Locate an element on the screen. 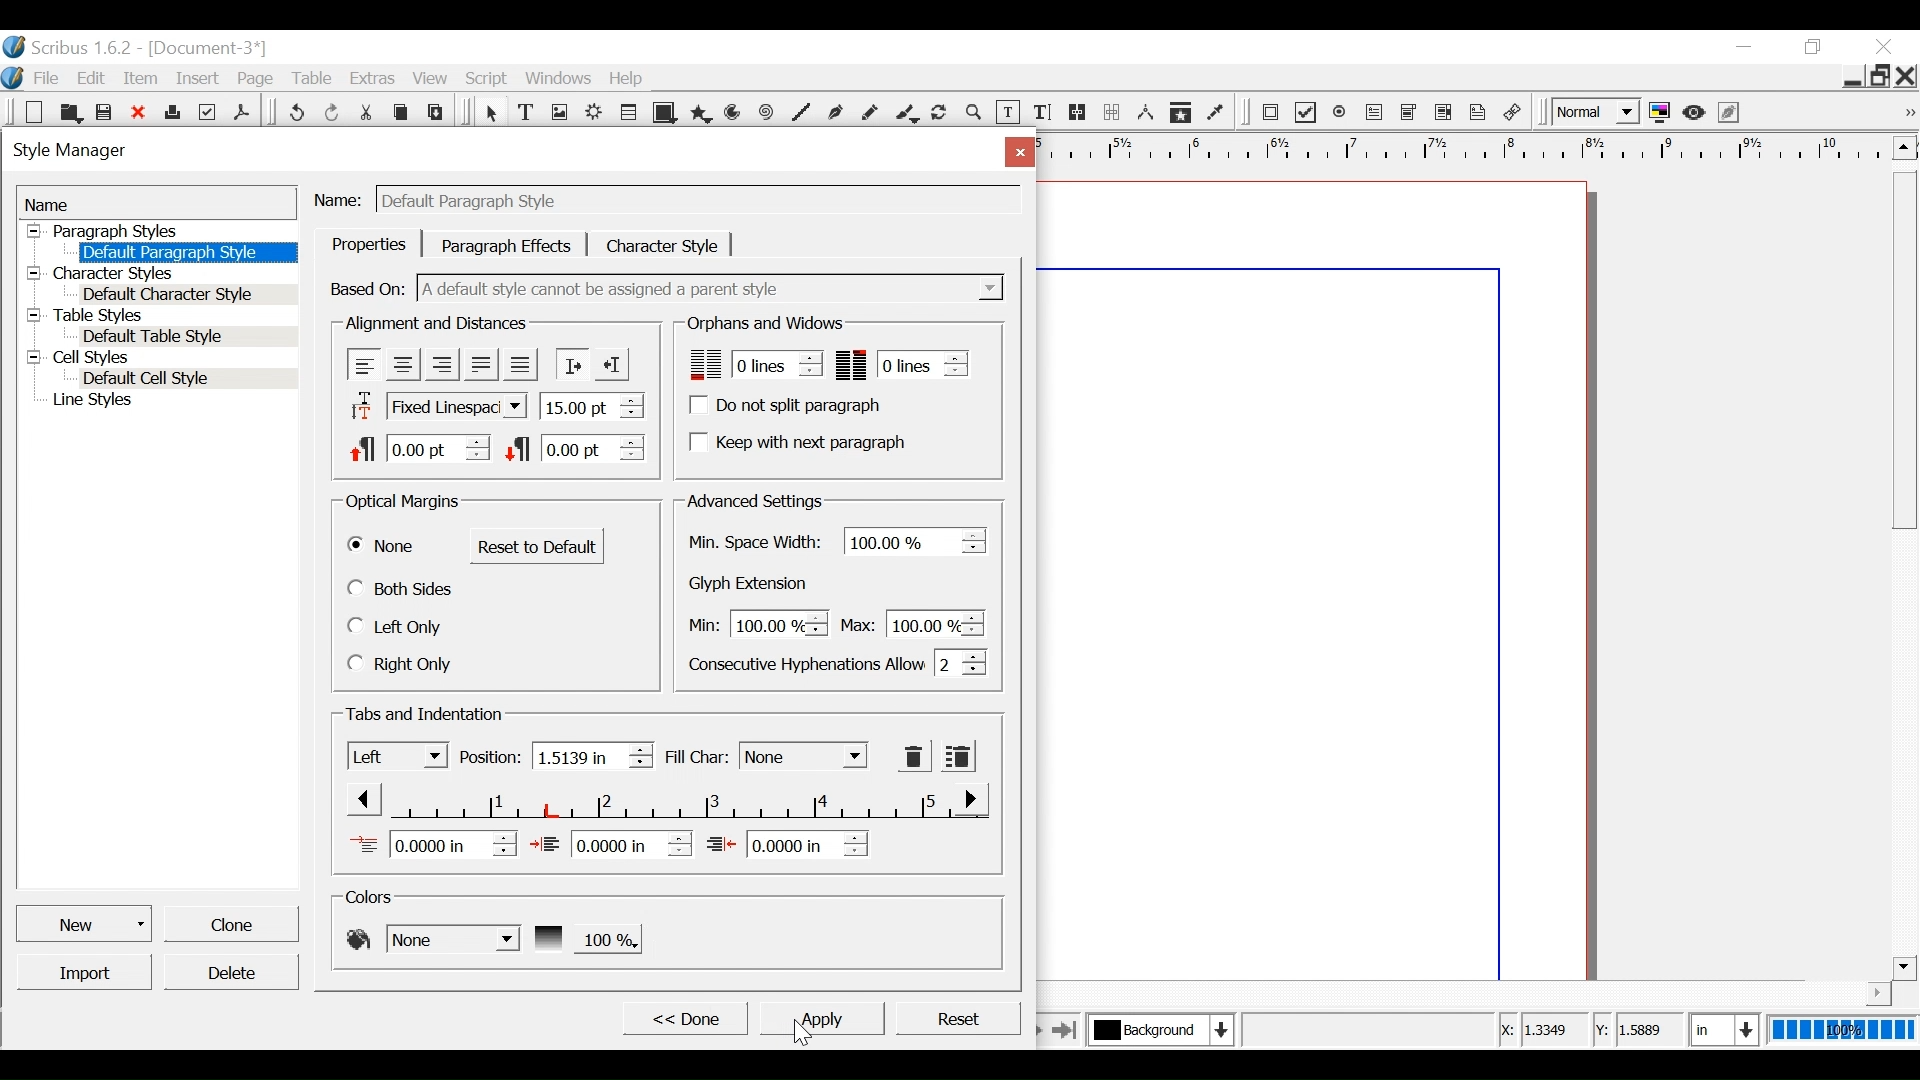  (un)Select left only is located at coordinates (398, 627).